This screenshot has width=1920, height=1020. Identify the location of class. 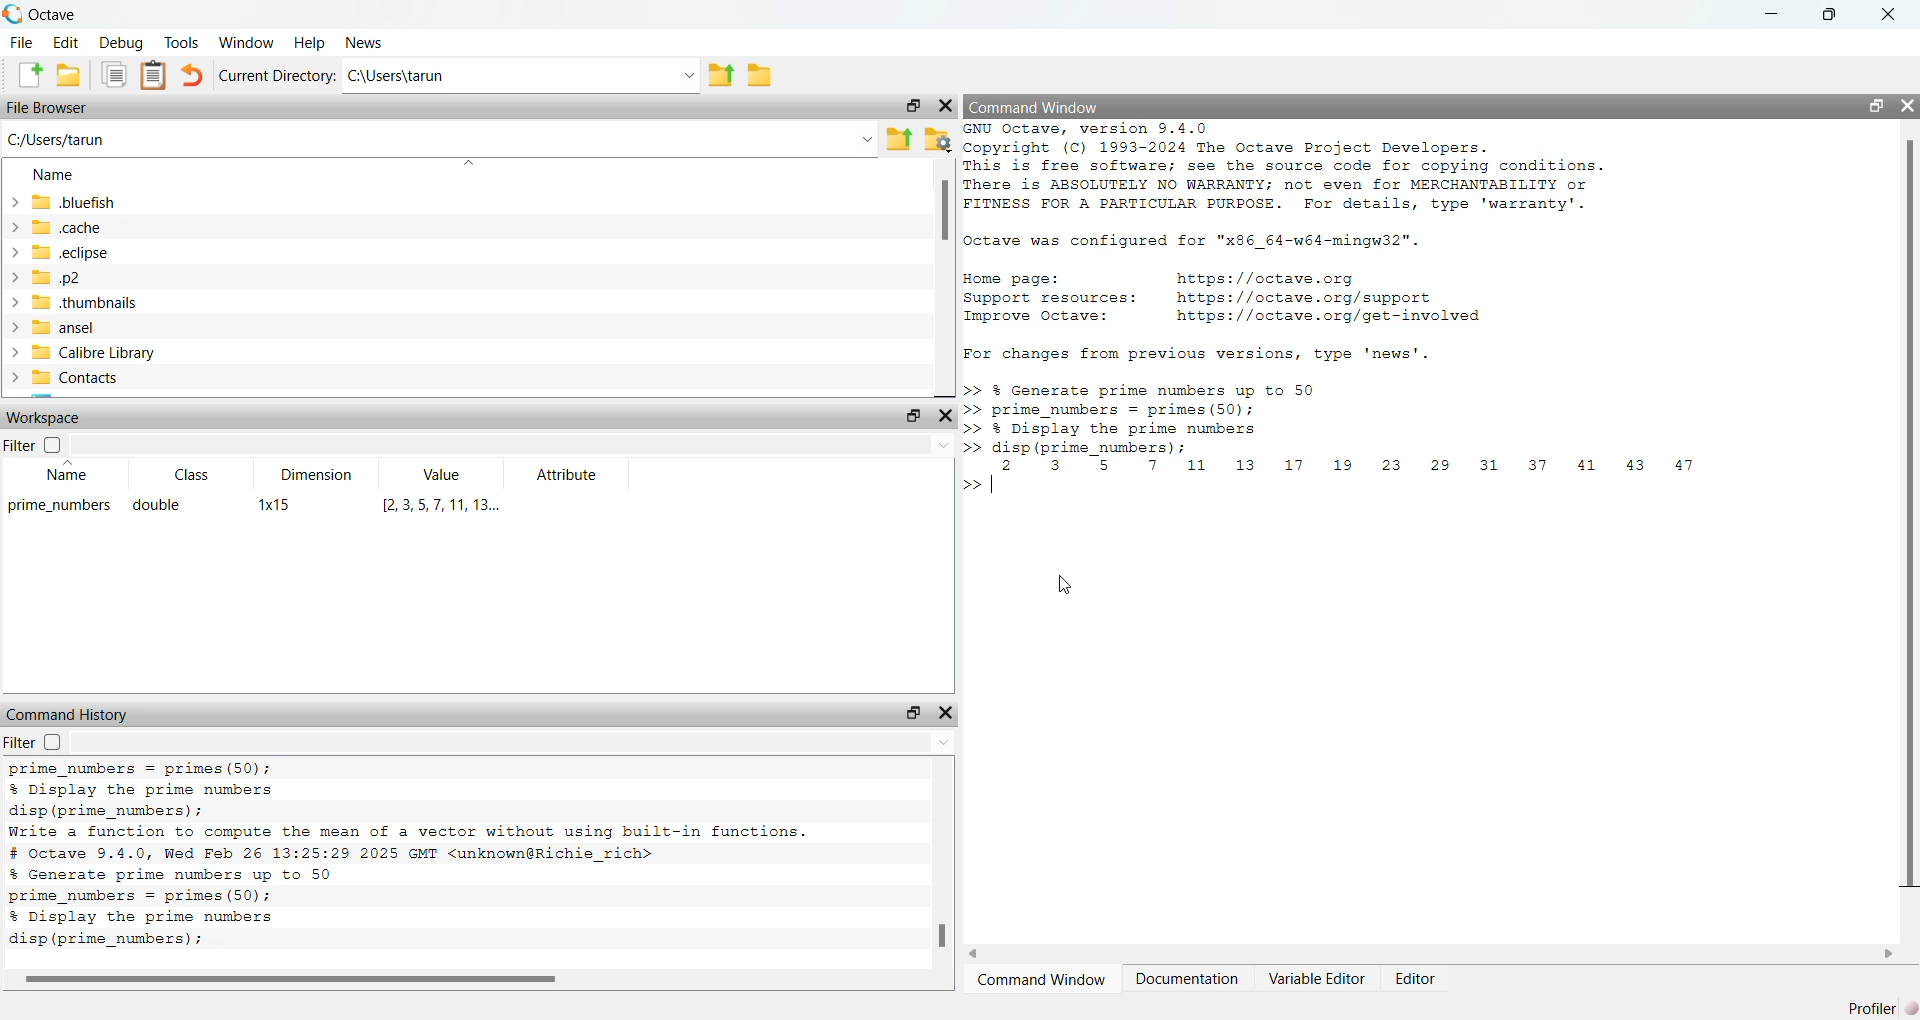
(196, 475).